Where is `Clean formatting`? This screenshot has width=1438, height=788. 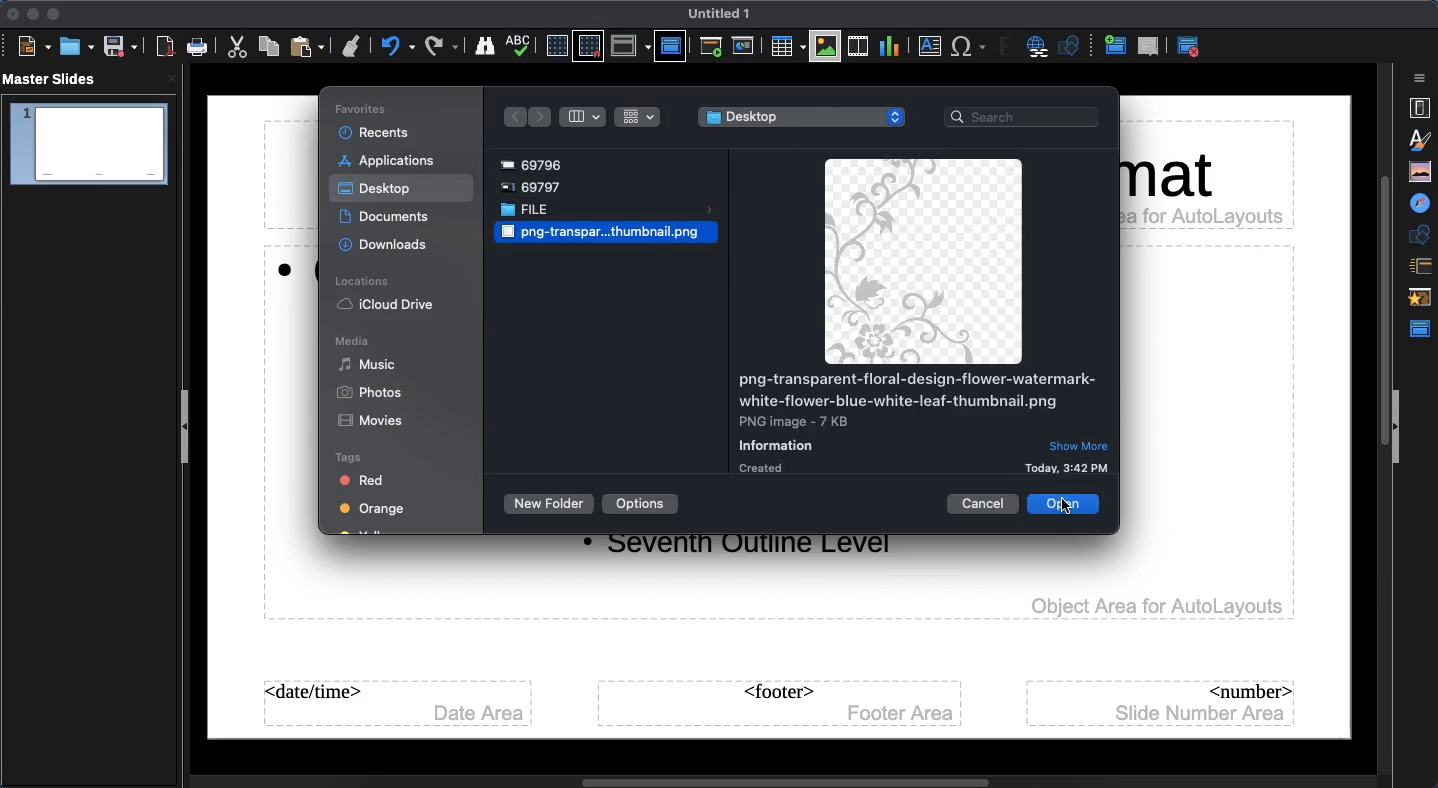 Clean formatting is located at coordinates (351, 46).